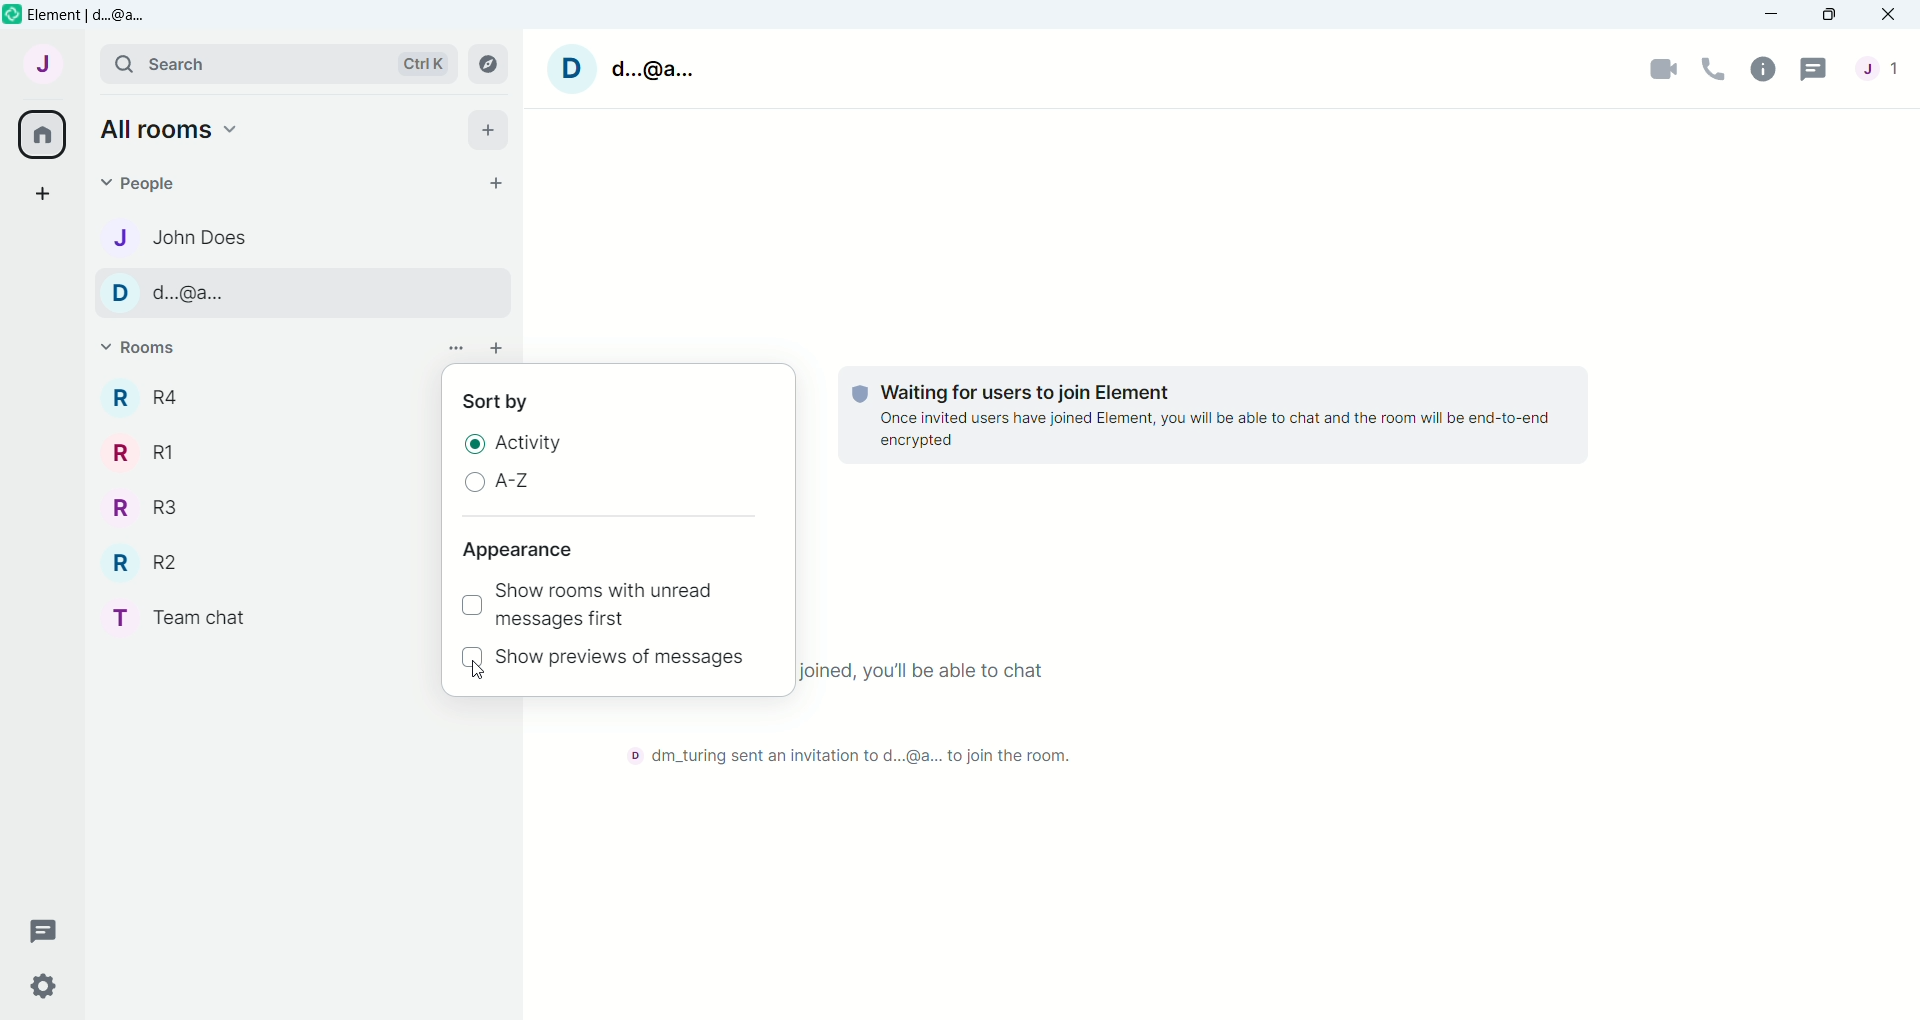 This screenshot has height=1020, width=1920. What do you see at coordinates (497, 347) in the screenshot?
I see `add room` at bounding box center [497, 347].